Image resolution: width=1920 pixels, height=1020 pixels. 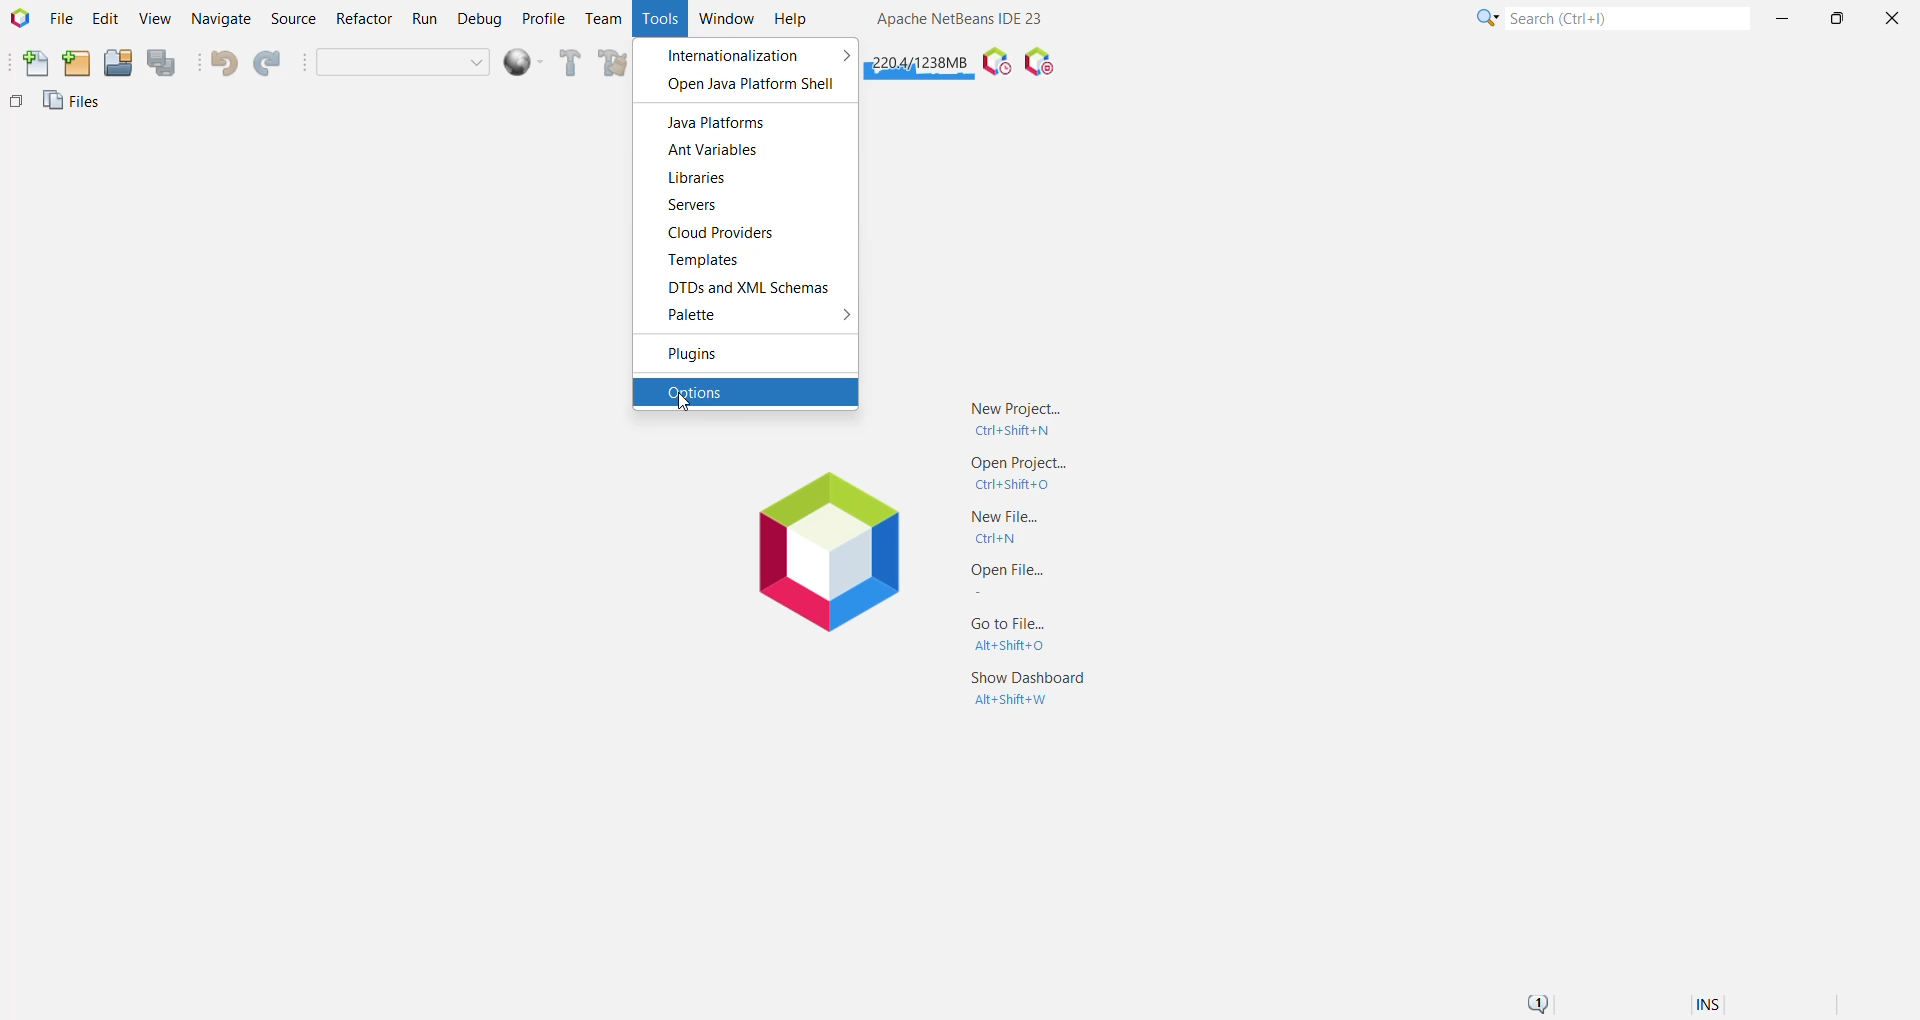 What do you see at coordinates (1485, 17) in the screenshot?
I see `Click or press Shift+F10 for Category Selection` at bounding box center [1485, 17].